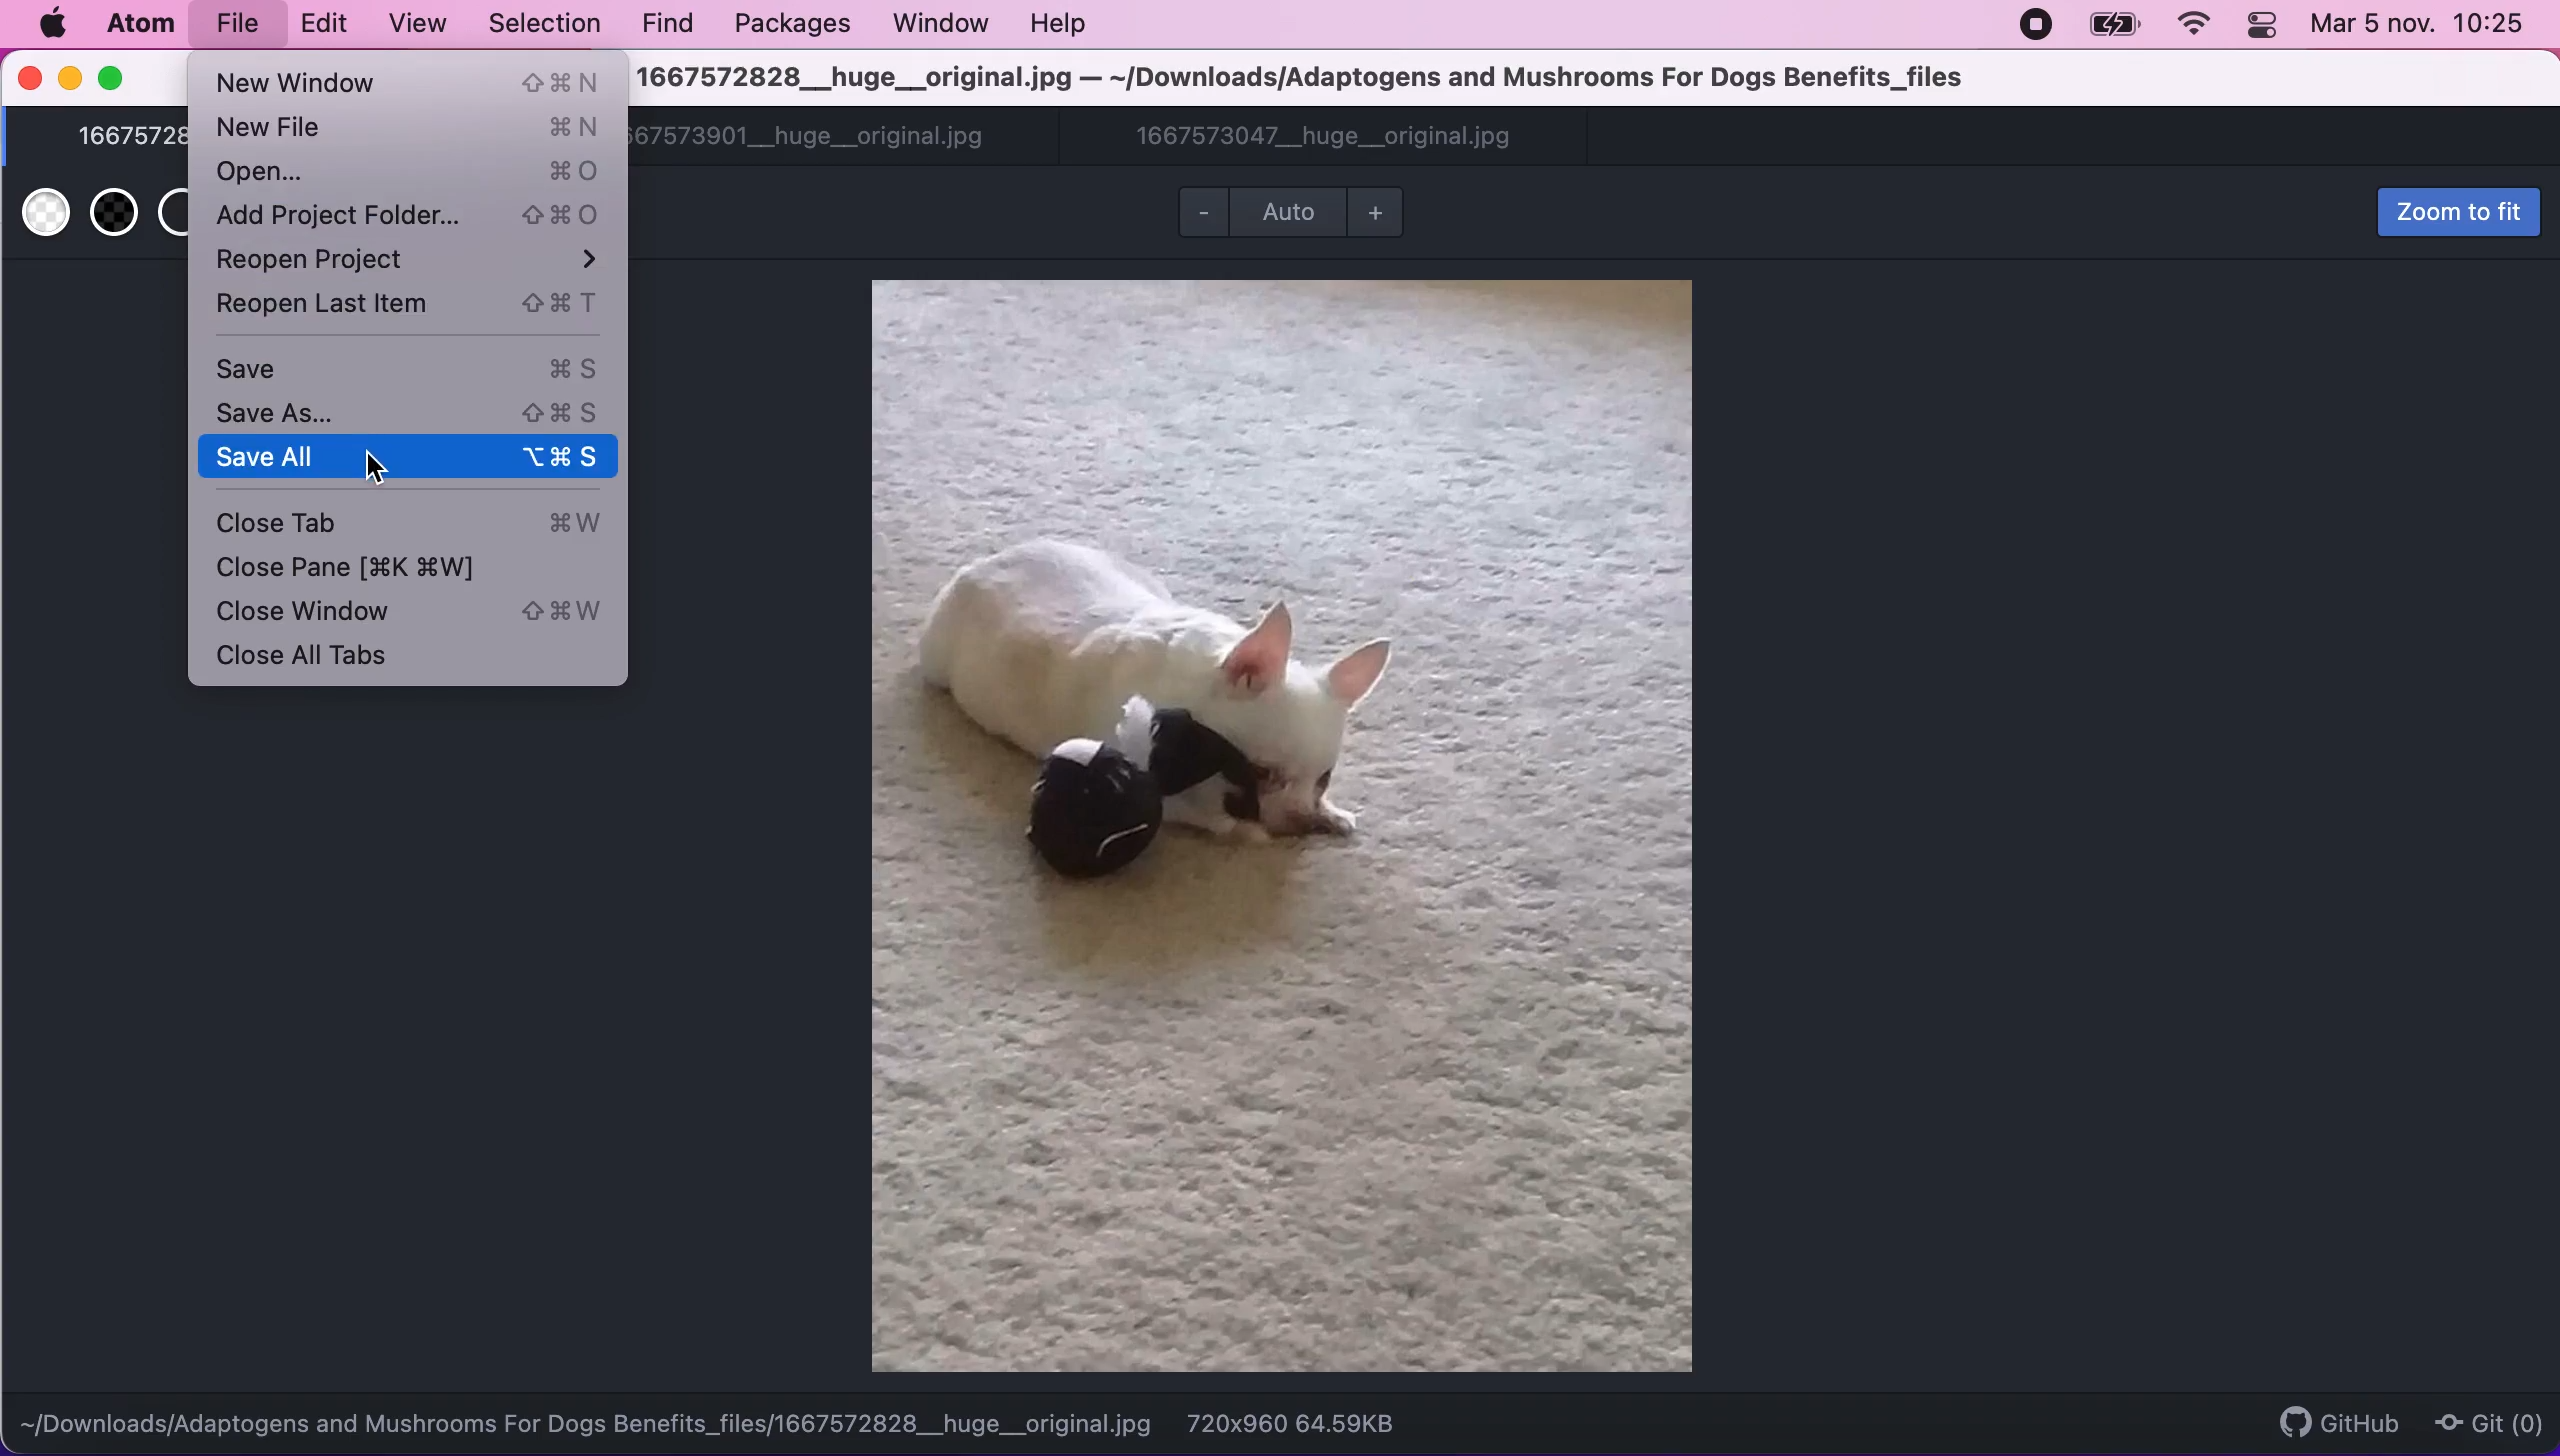 The width and height of the screenshot is (2560, 1456). I want to click on 1667572828__huge__original.jpg — ~/Downloads/Adaptogens and Mushrooms For Dogs Benefits_files, so click(1307, 78).